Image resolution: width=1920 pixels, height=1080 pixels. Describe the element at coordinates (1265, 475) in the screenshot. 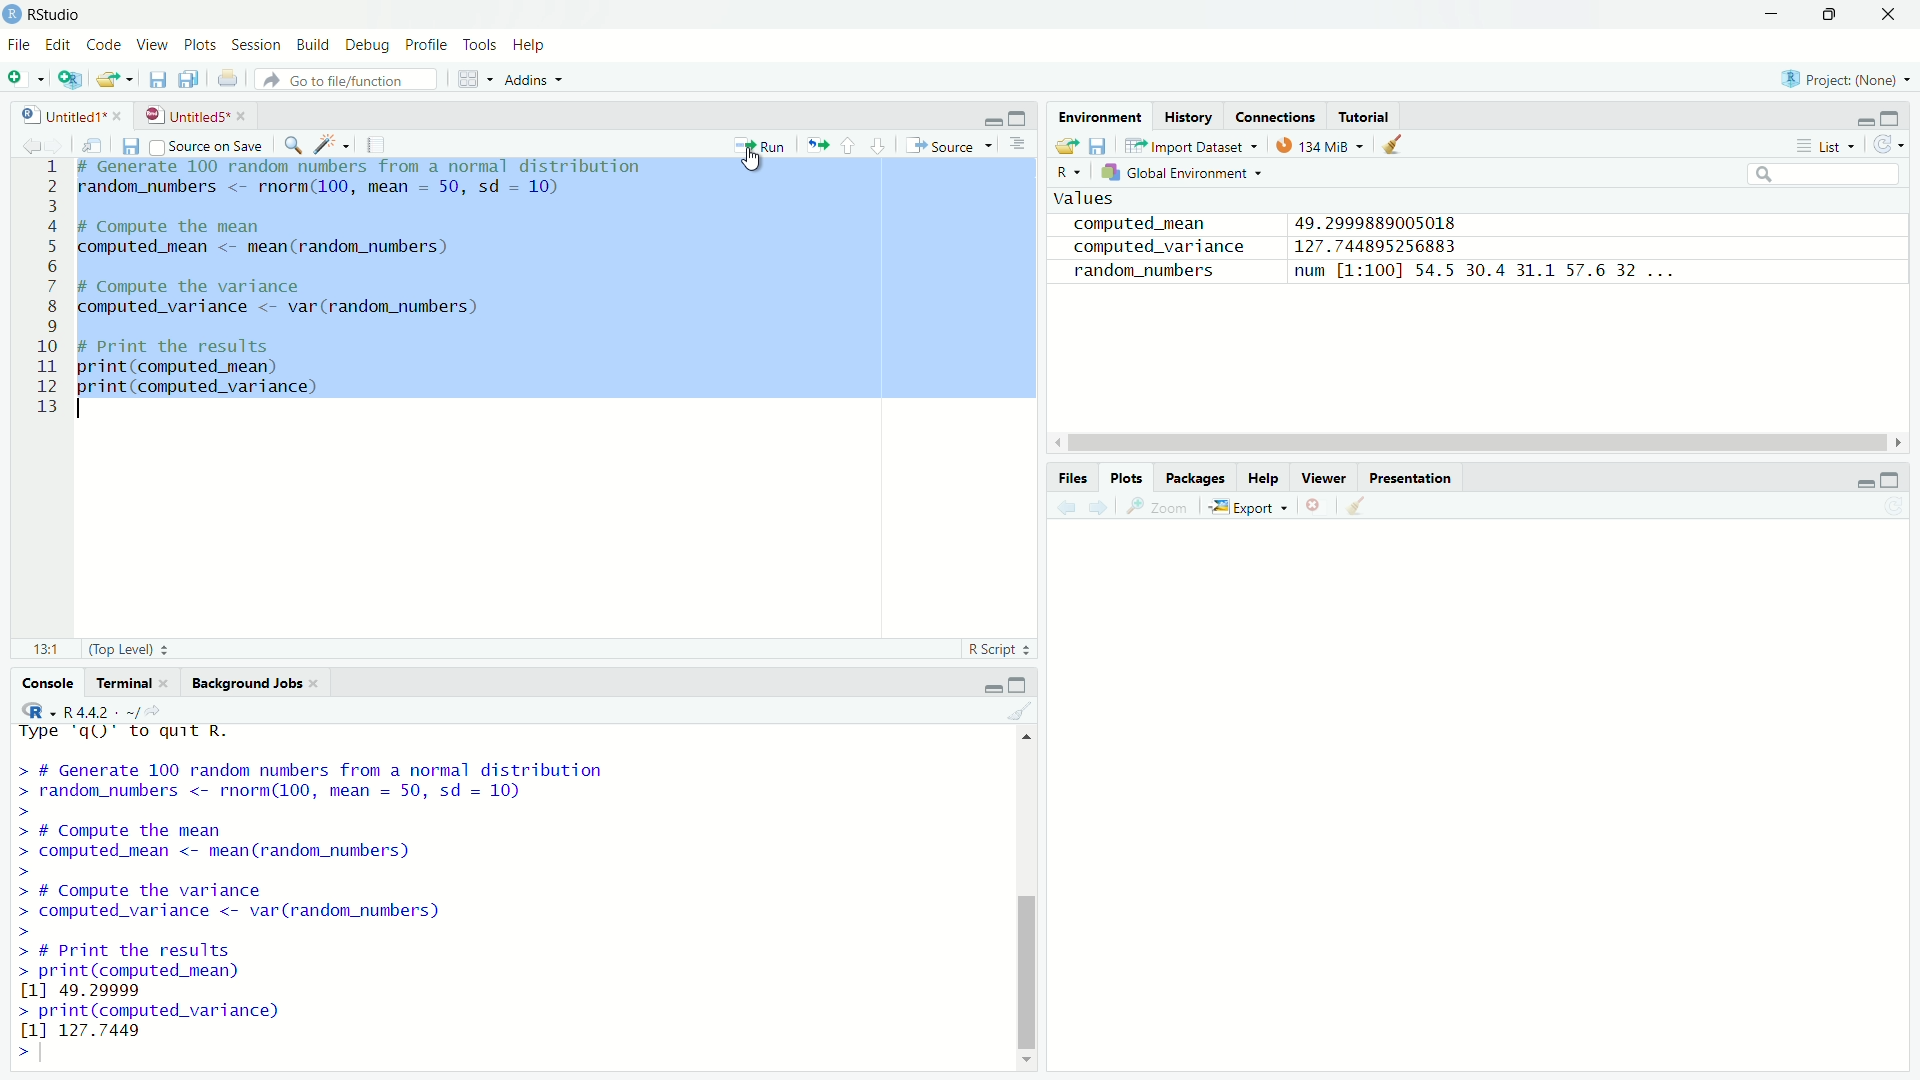

I see `help` at that location.